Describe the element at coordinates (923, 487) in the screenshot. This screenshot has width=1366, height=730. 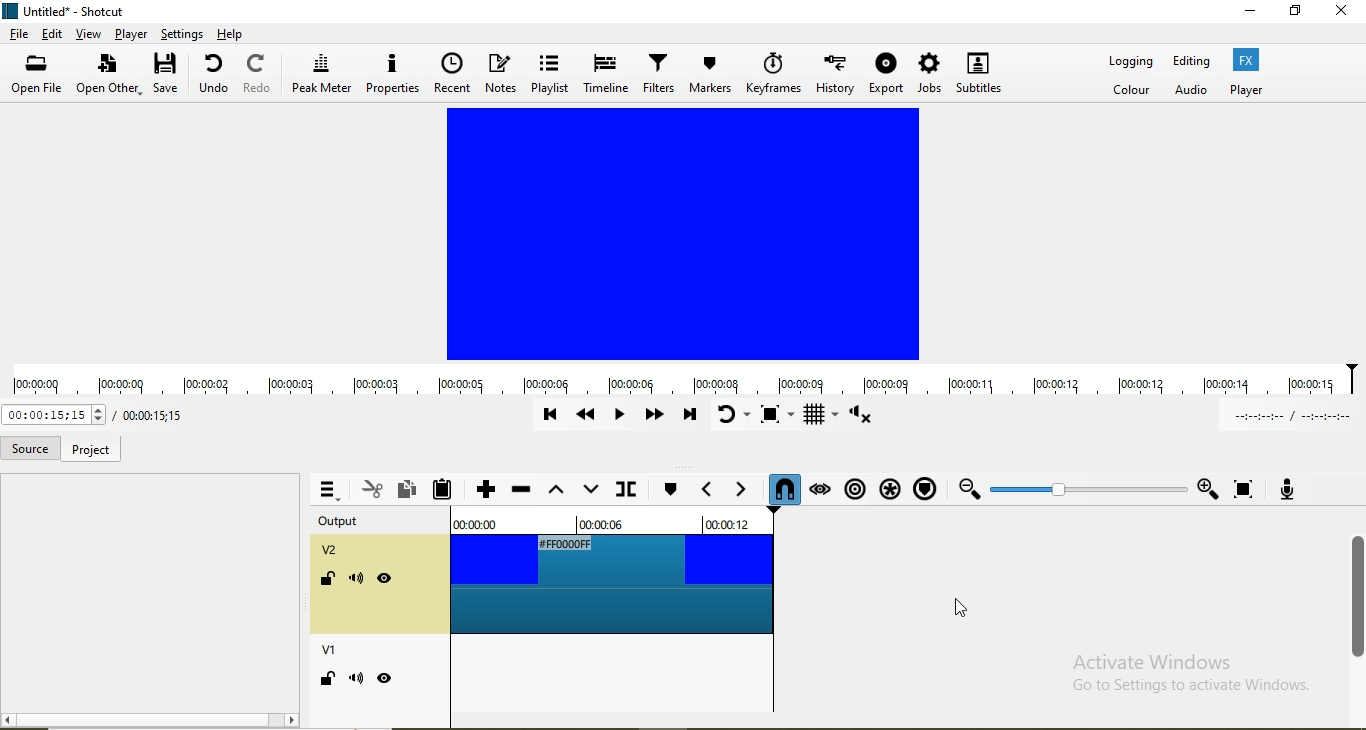
I see `Ripple markers` at that location.